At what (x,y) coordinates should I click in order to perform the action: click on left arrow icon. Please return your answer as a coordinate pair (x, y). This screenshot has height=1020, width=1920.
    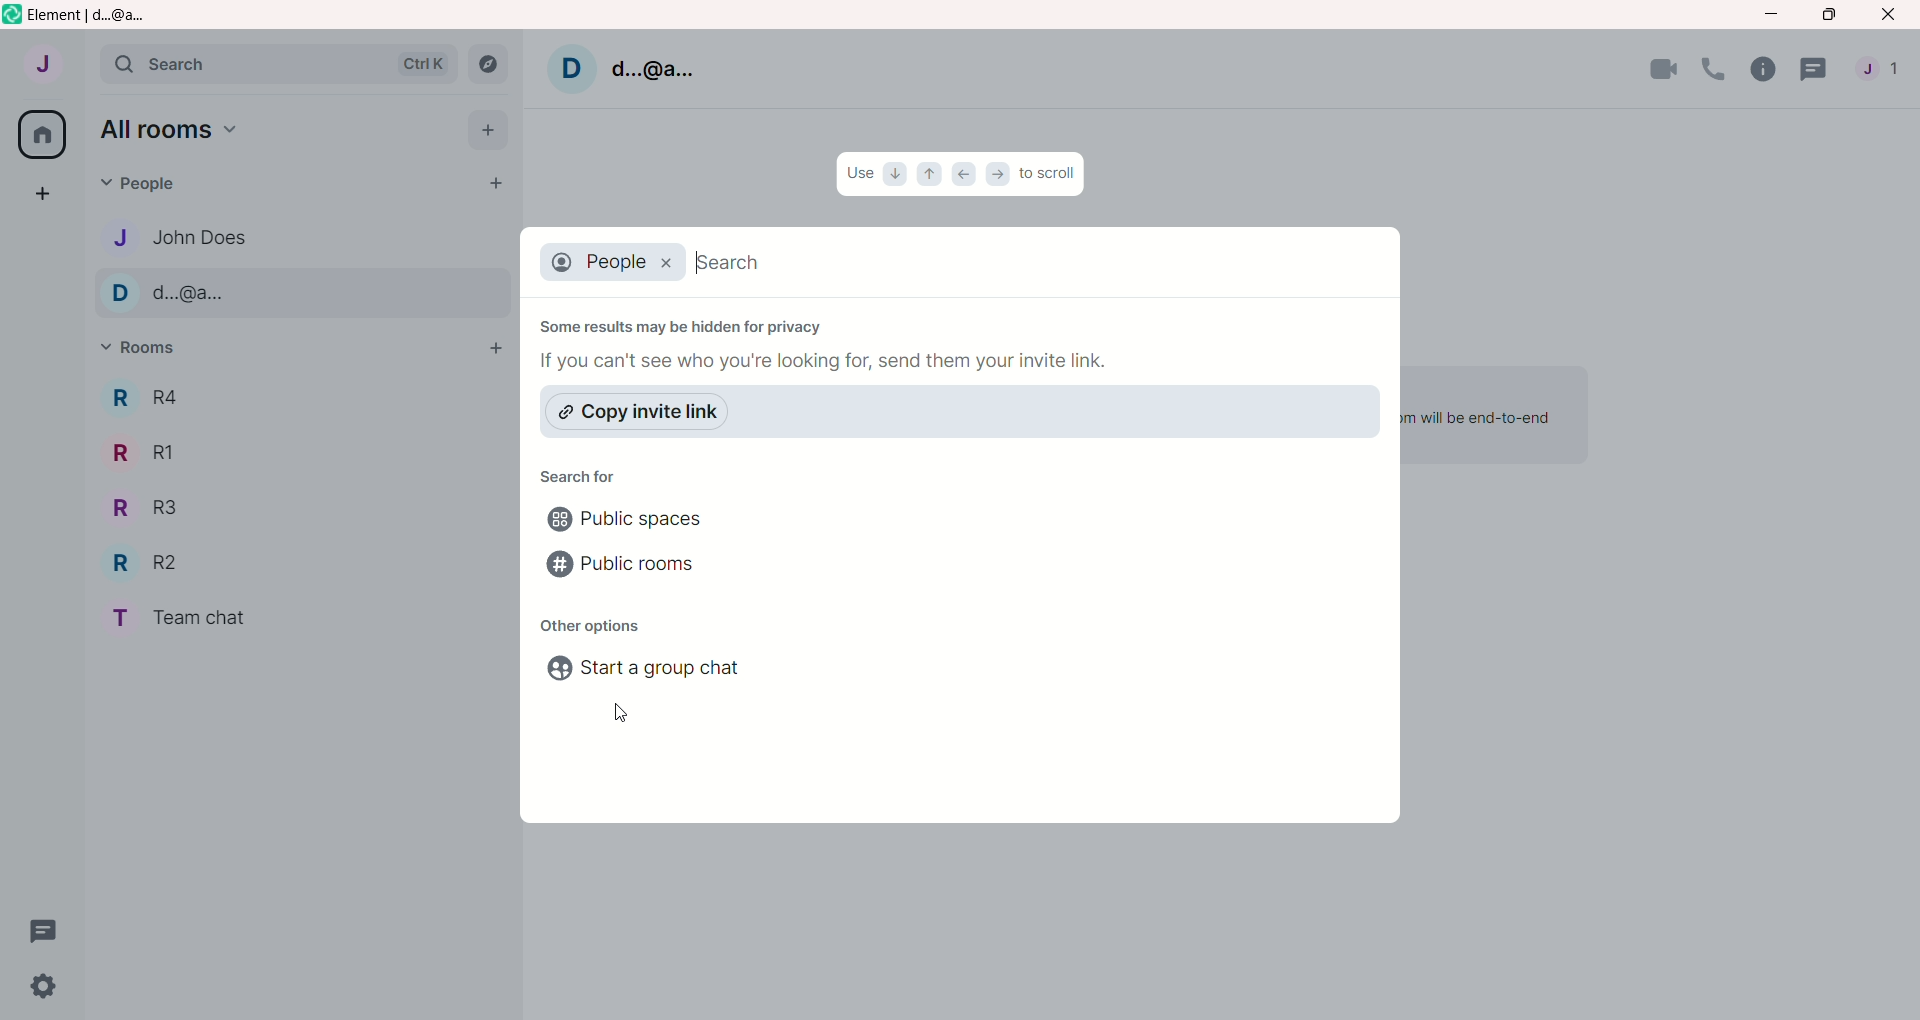
    Looking at the image, I should click on (965, 175).